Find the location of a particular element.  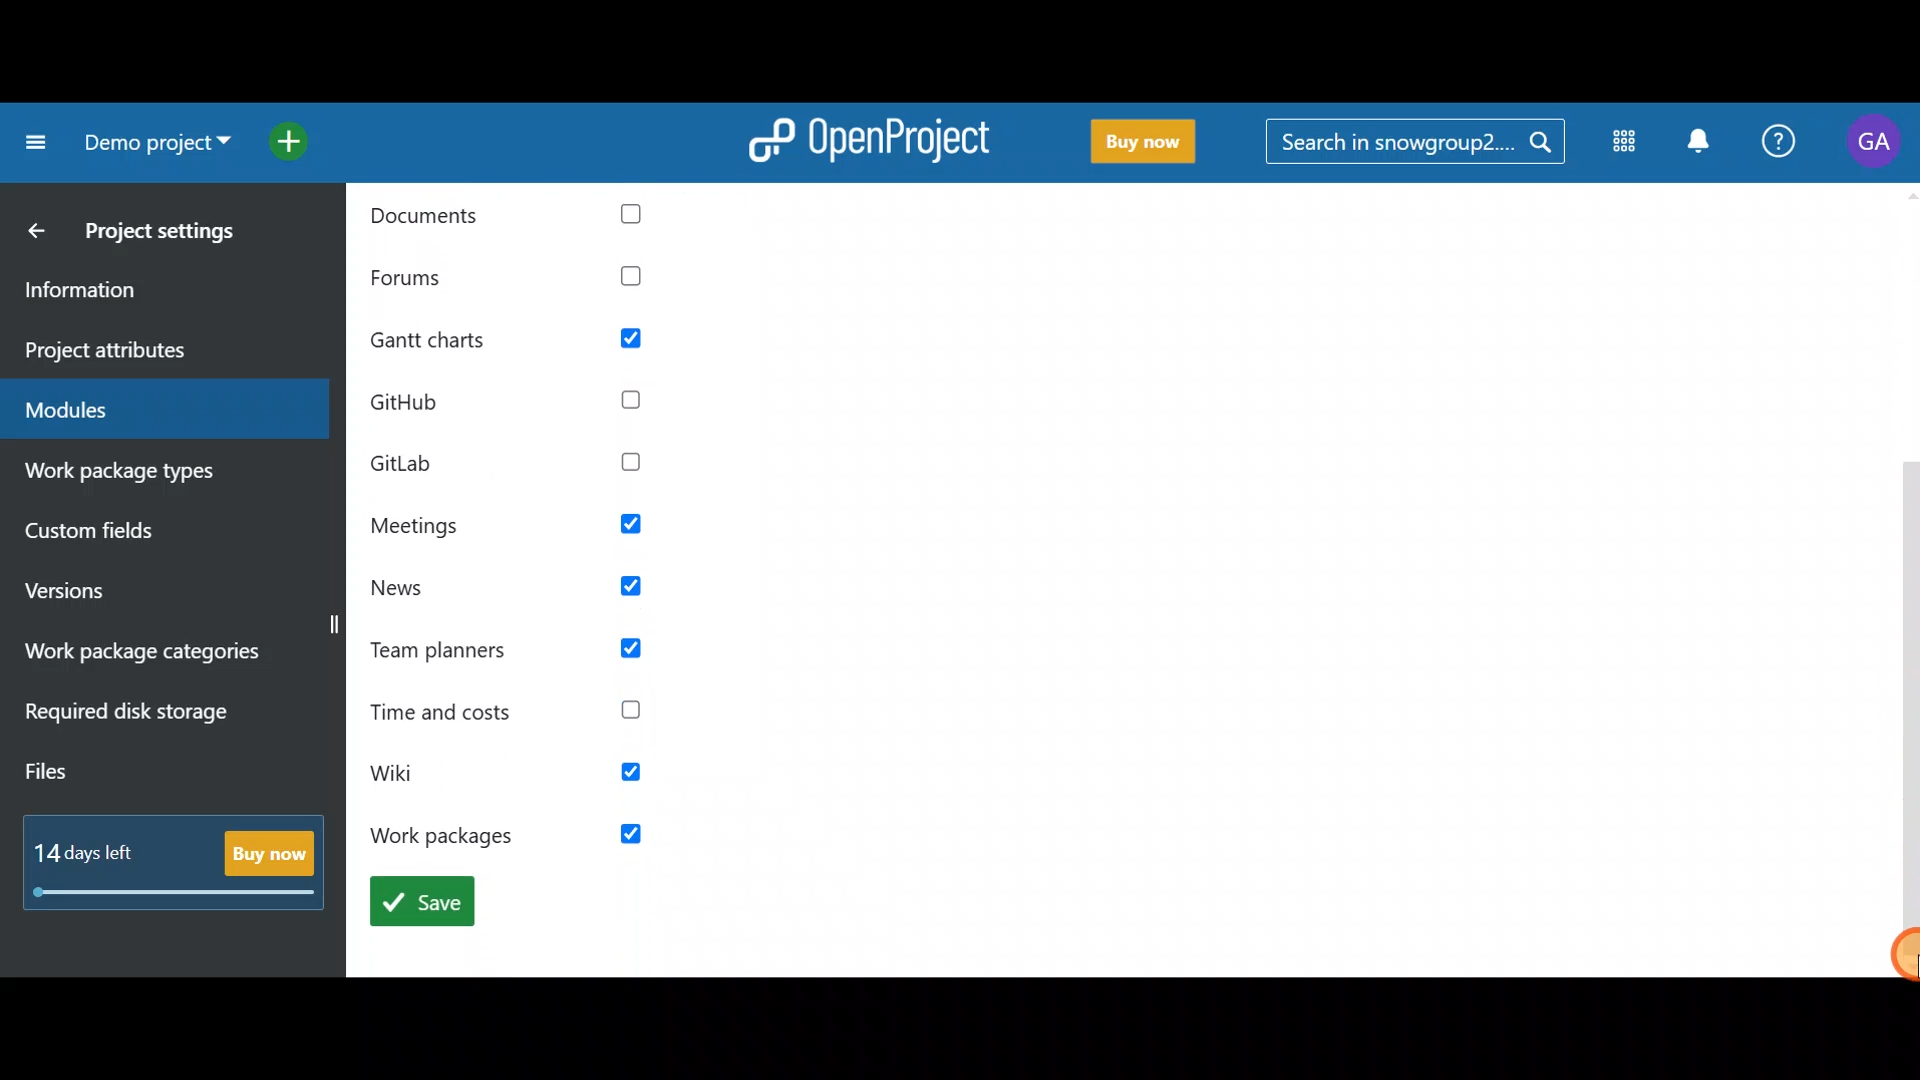

Information is located at coordinates (149, 293).